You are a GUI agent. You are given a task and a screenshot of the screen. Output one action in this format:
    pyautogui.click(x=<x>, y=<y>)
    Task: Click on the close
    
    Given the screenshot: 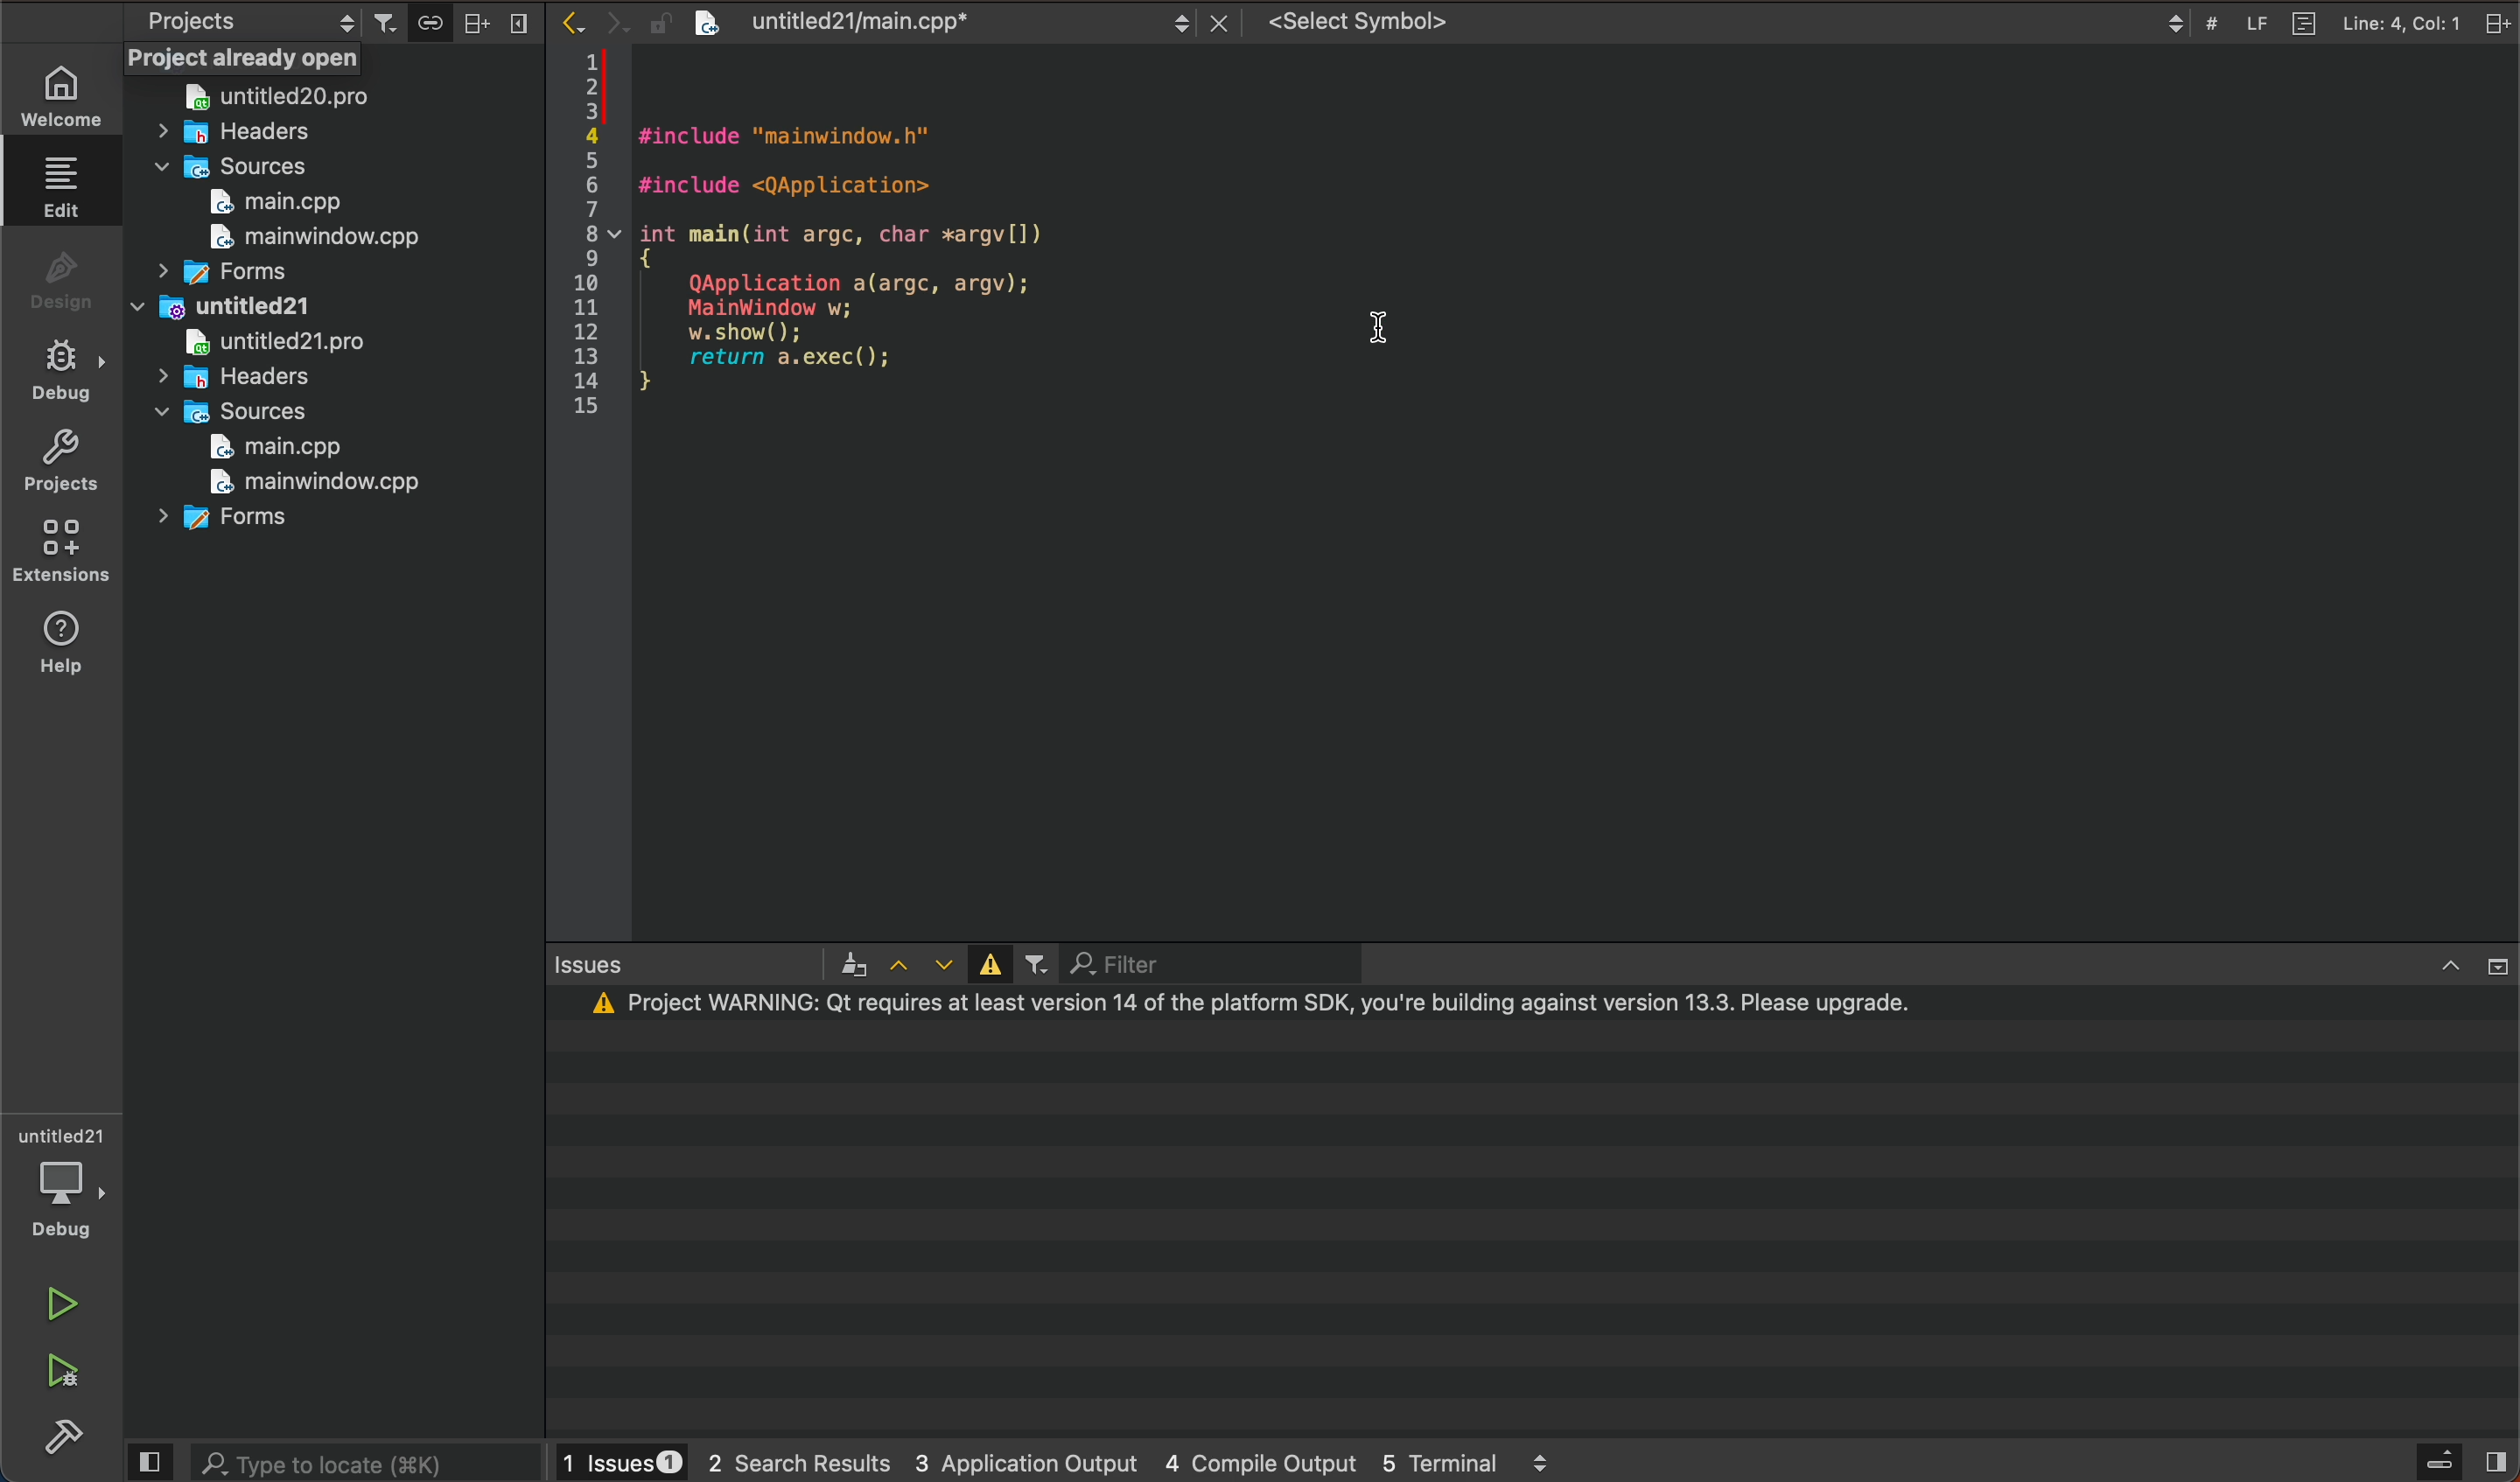 What is the action you would take?
    pyautogui.click(x=1226, y=21)
    